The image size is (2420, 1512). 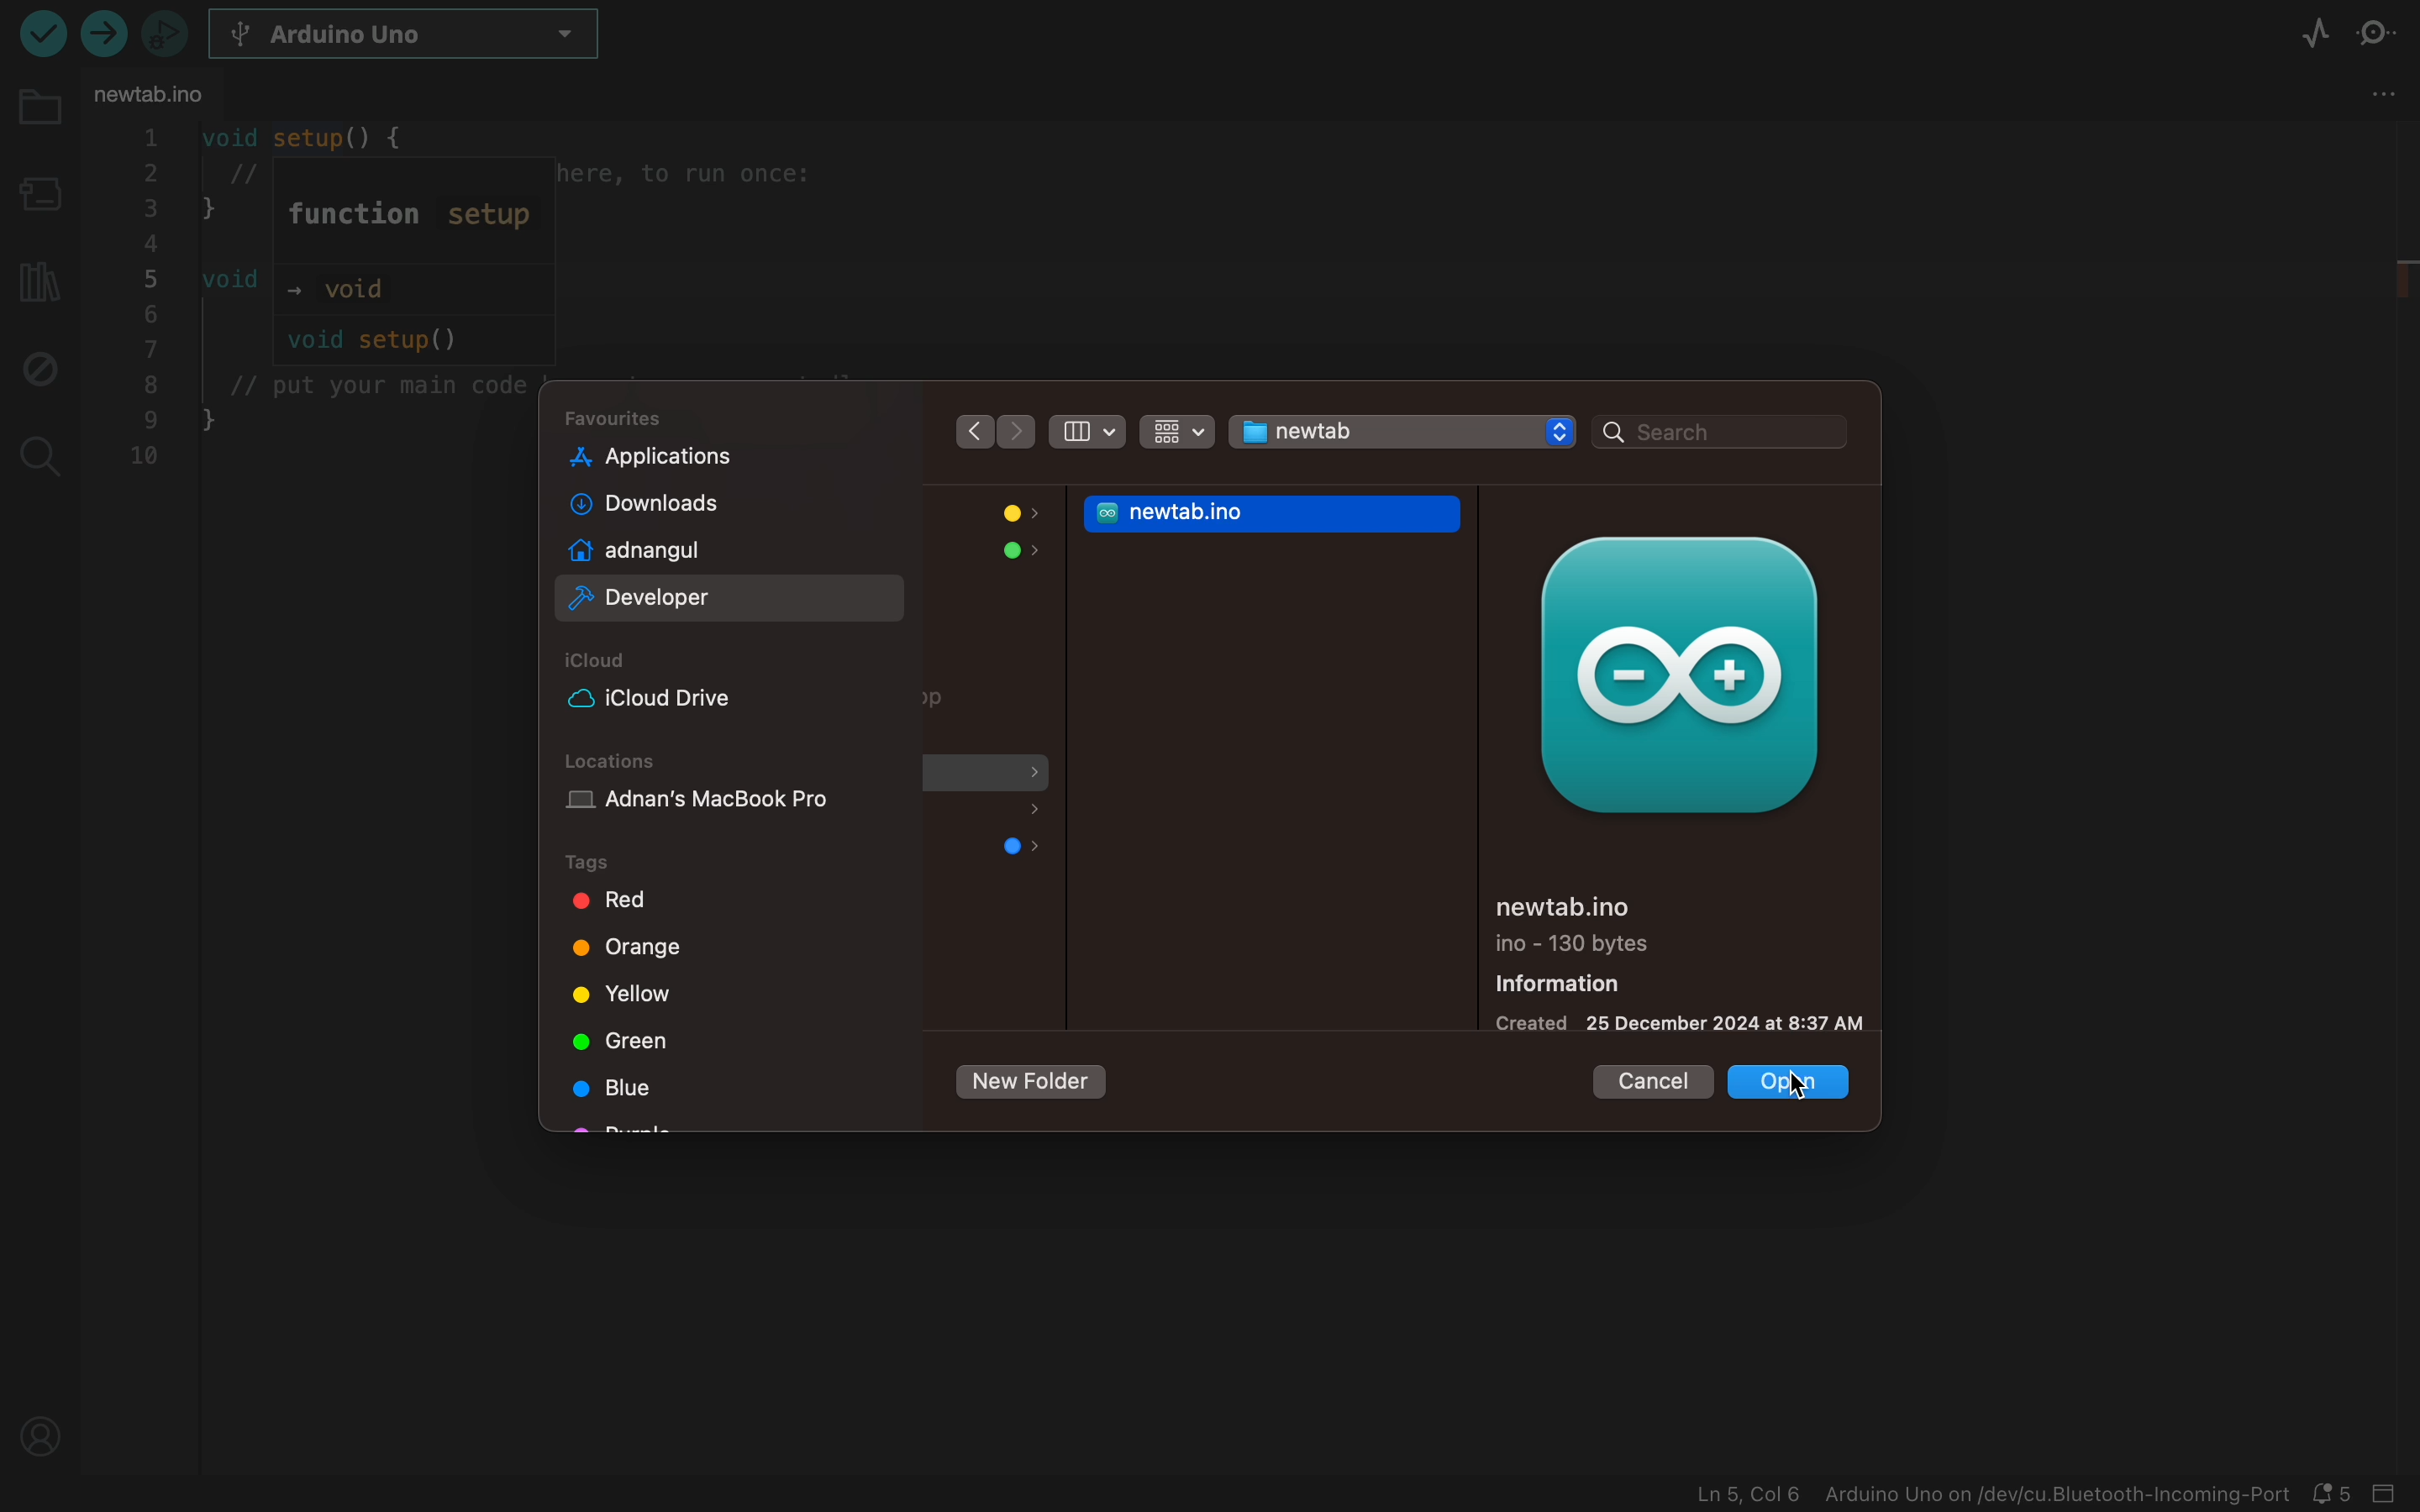 I want to click on filter column, so click(x=1083, y=428).